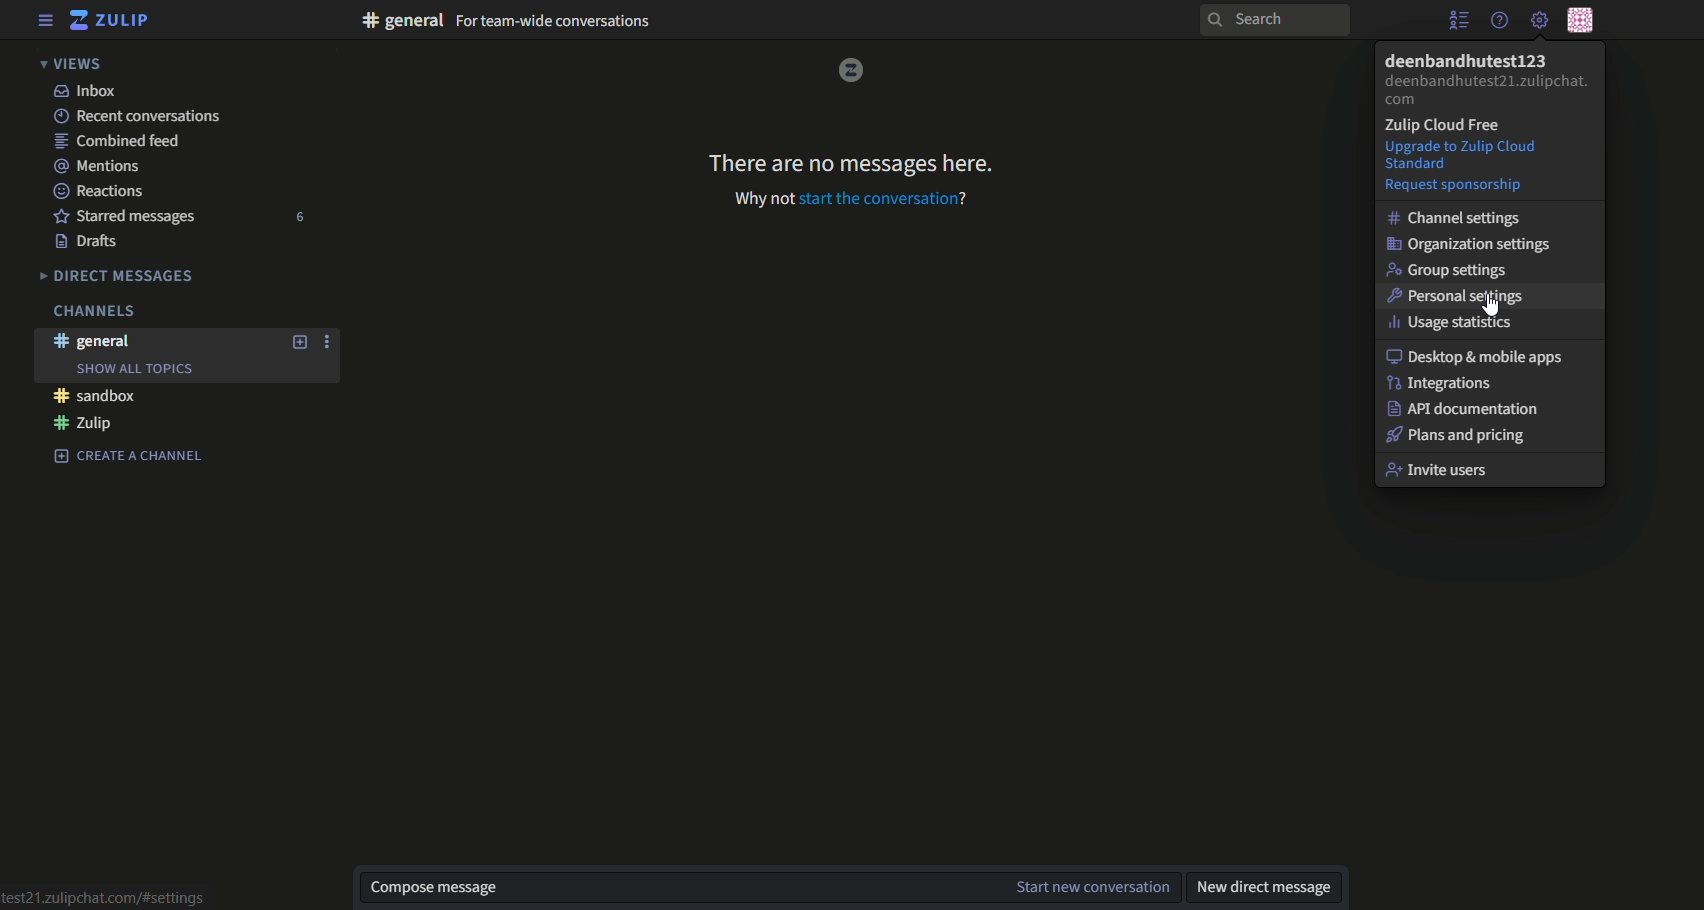 This screenshot has width=1704, height=910. What do you see at coordinates (1492, 472) in the screenshot?
I see `Invite users` at bounding box center [1492, 472].